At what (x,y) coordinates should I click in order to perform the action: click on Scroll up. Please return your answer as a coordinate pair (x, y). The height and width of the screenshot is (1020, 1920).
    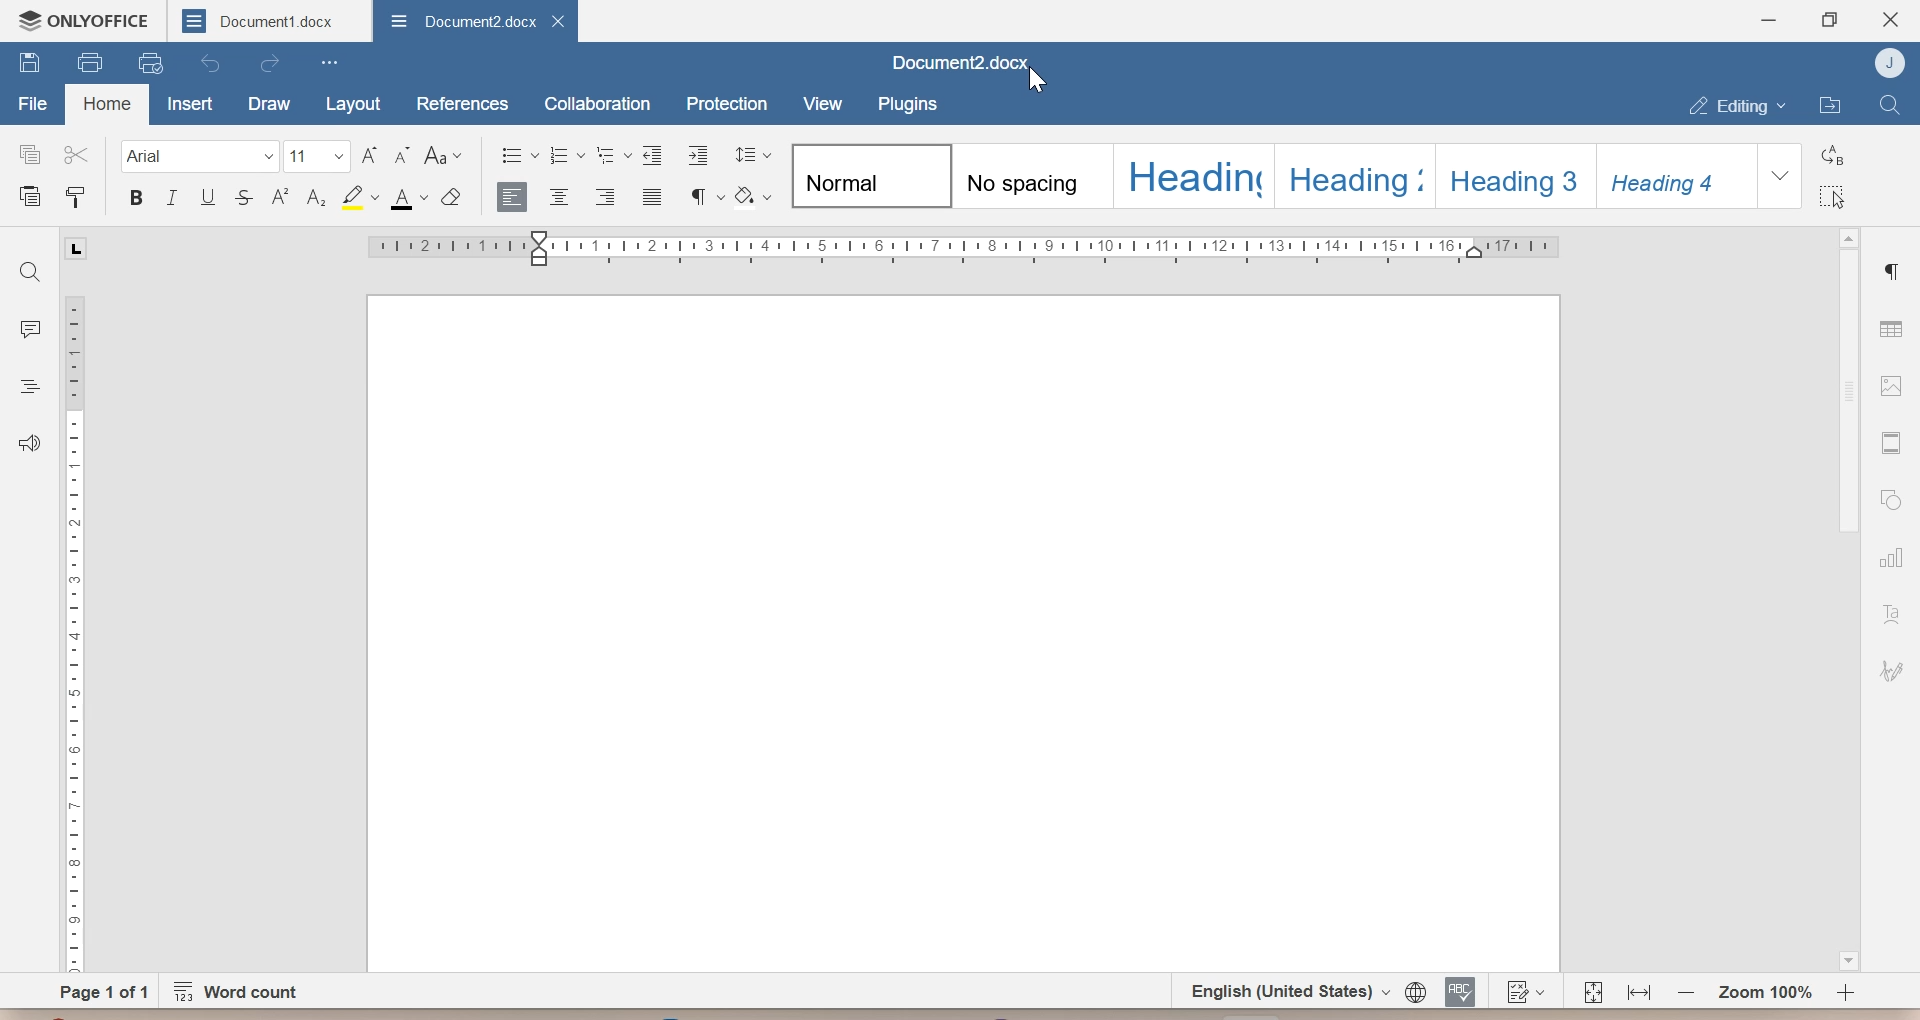
    Looking at the image, I should click on (1848, 236).